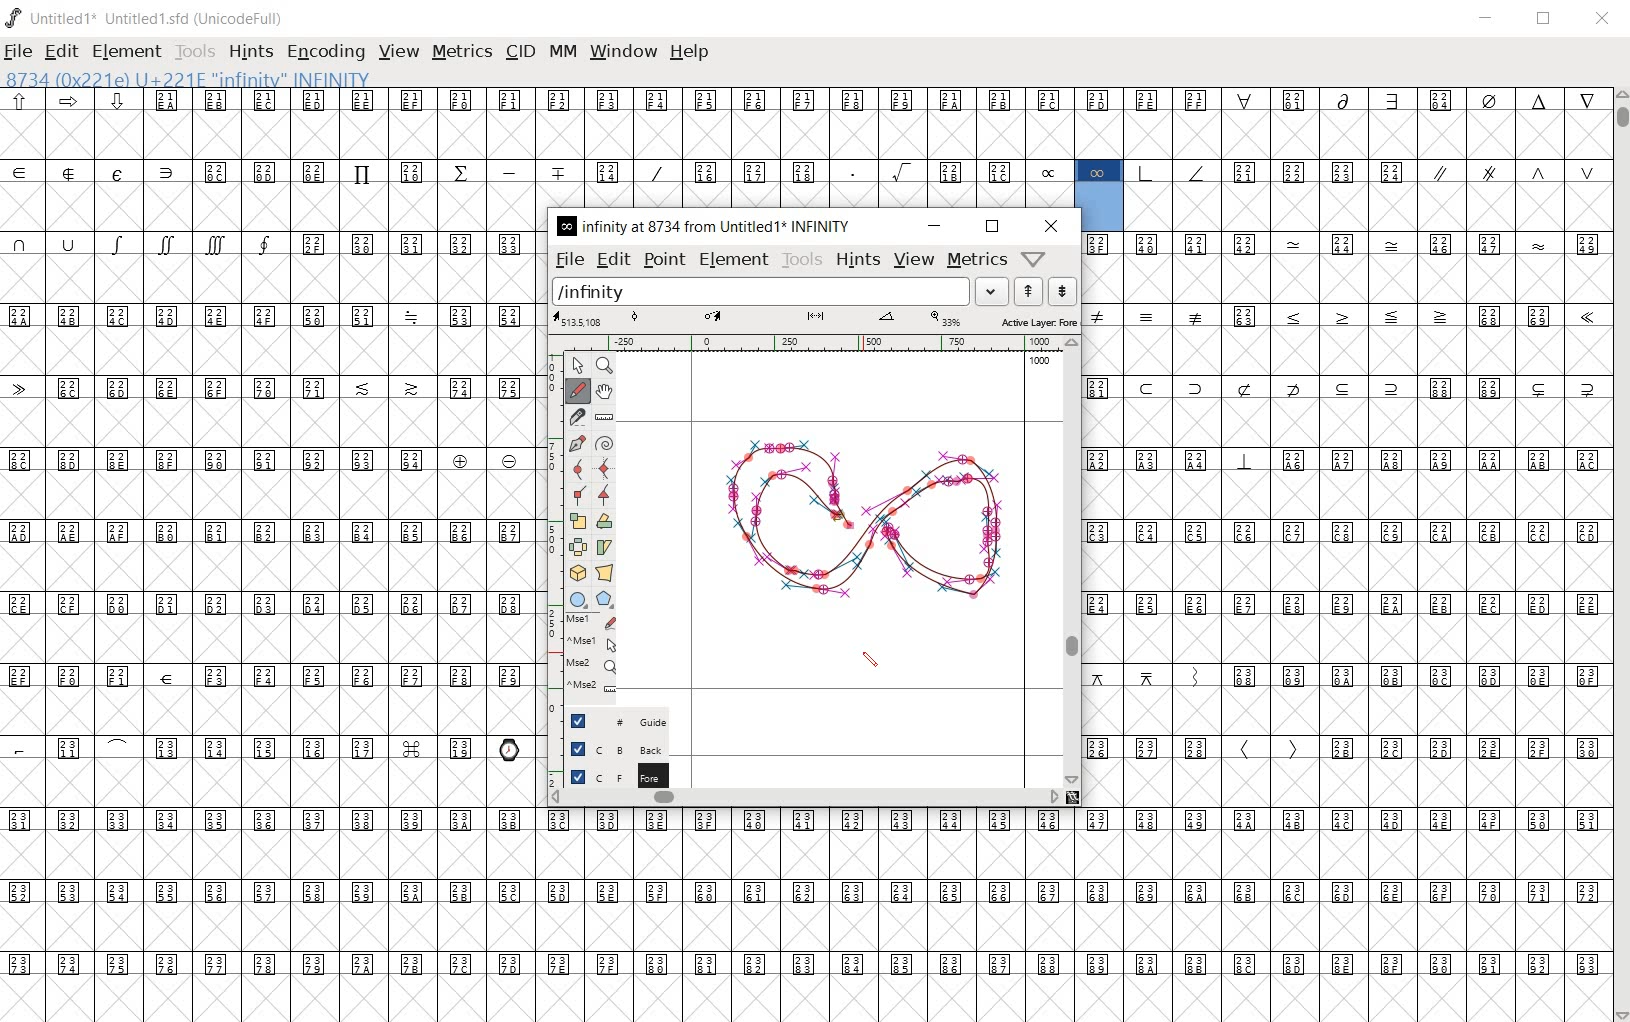 Image resolution: width=1630 pixels, height=1022 pixels. I want to click on Unicode code points, so click(607, 171).